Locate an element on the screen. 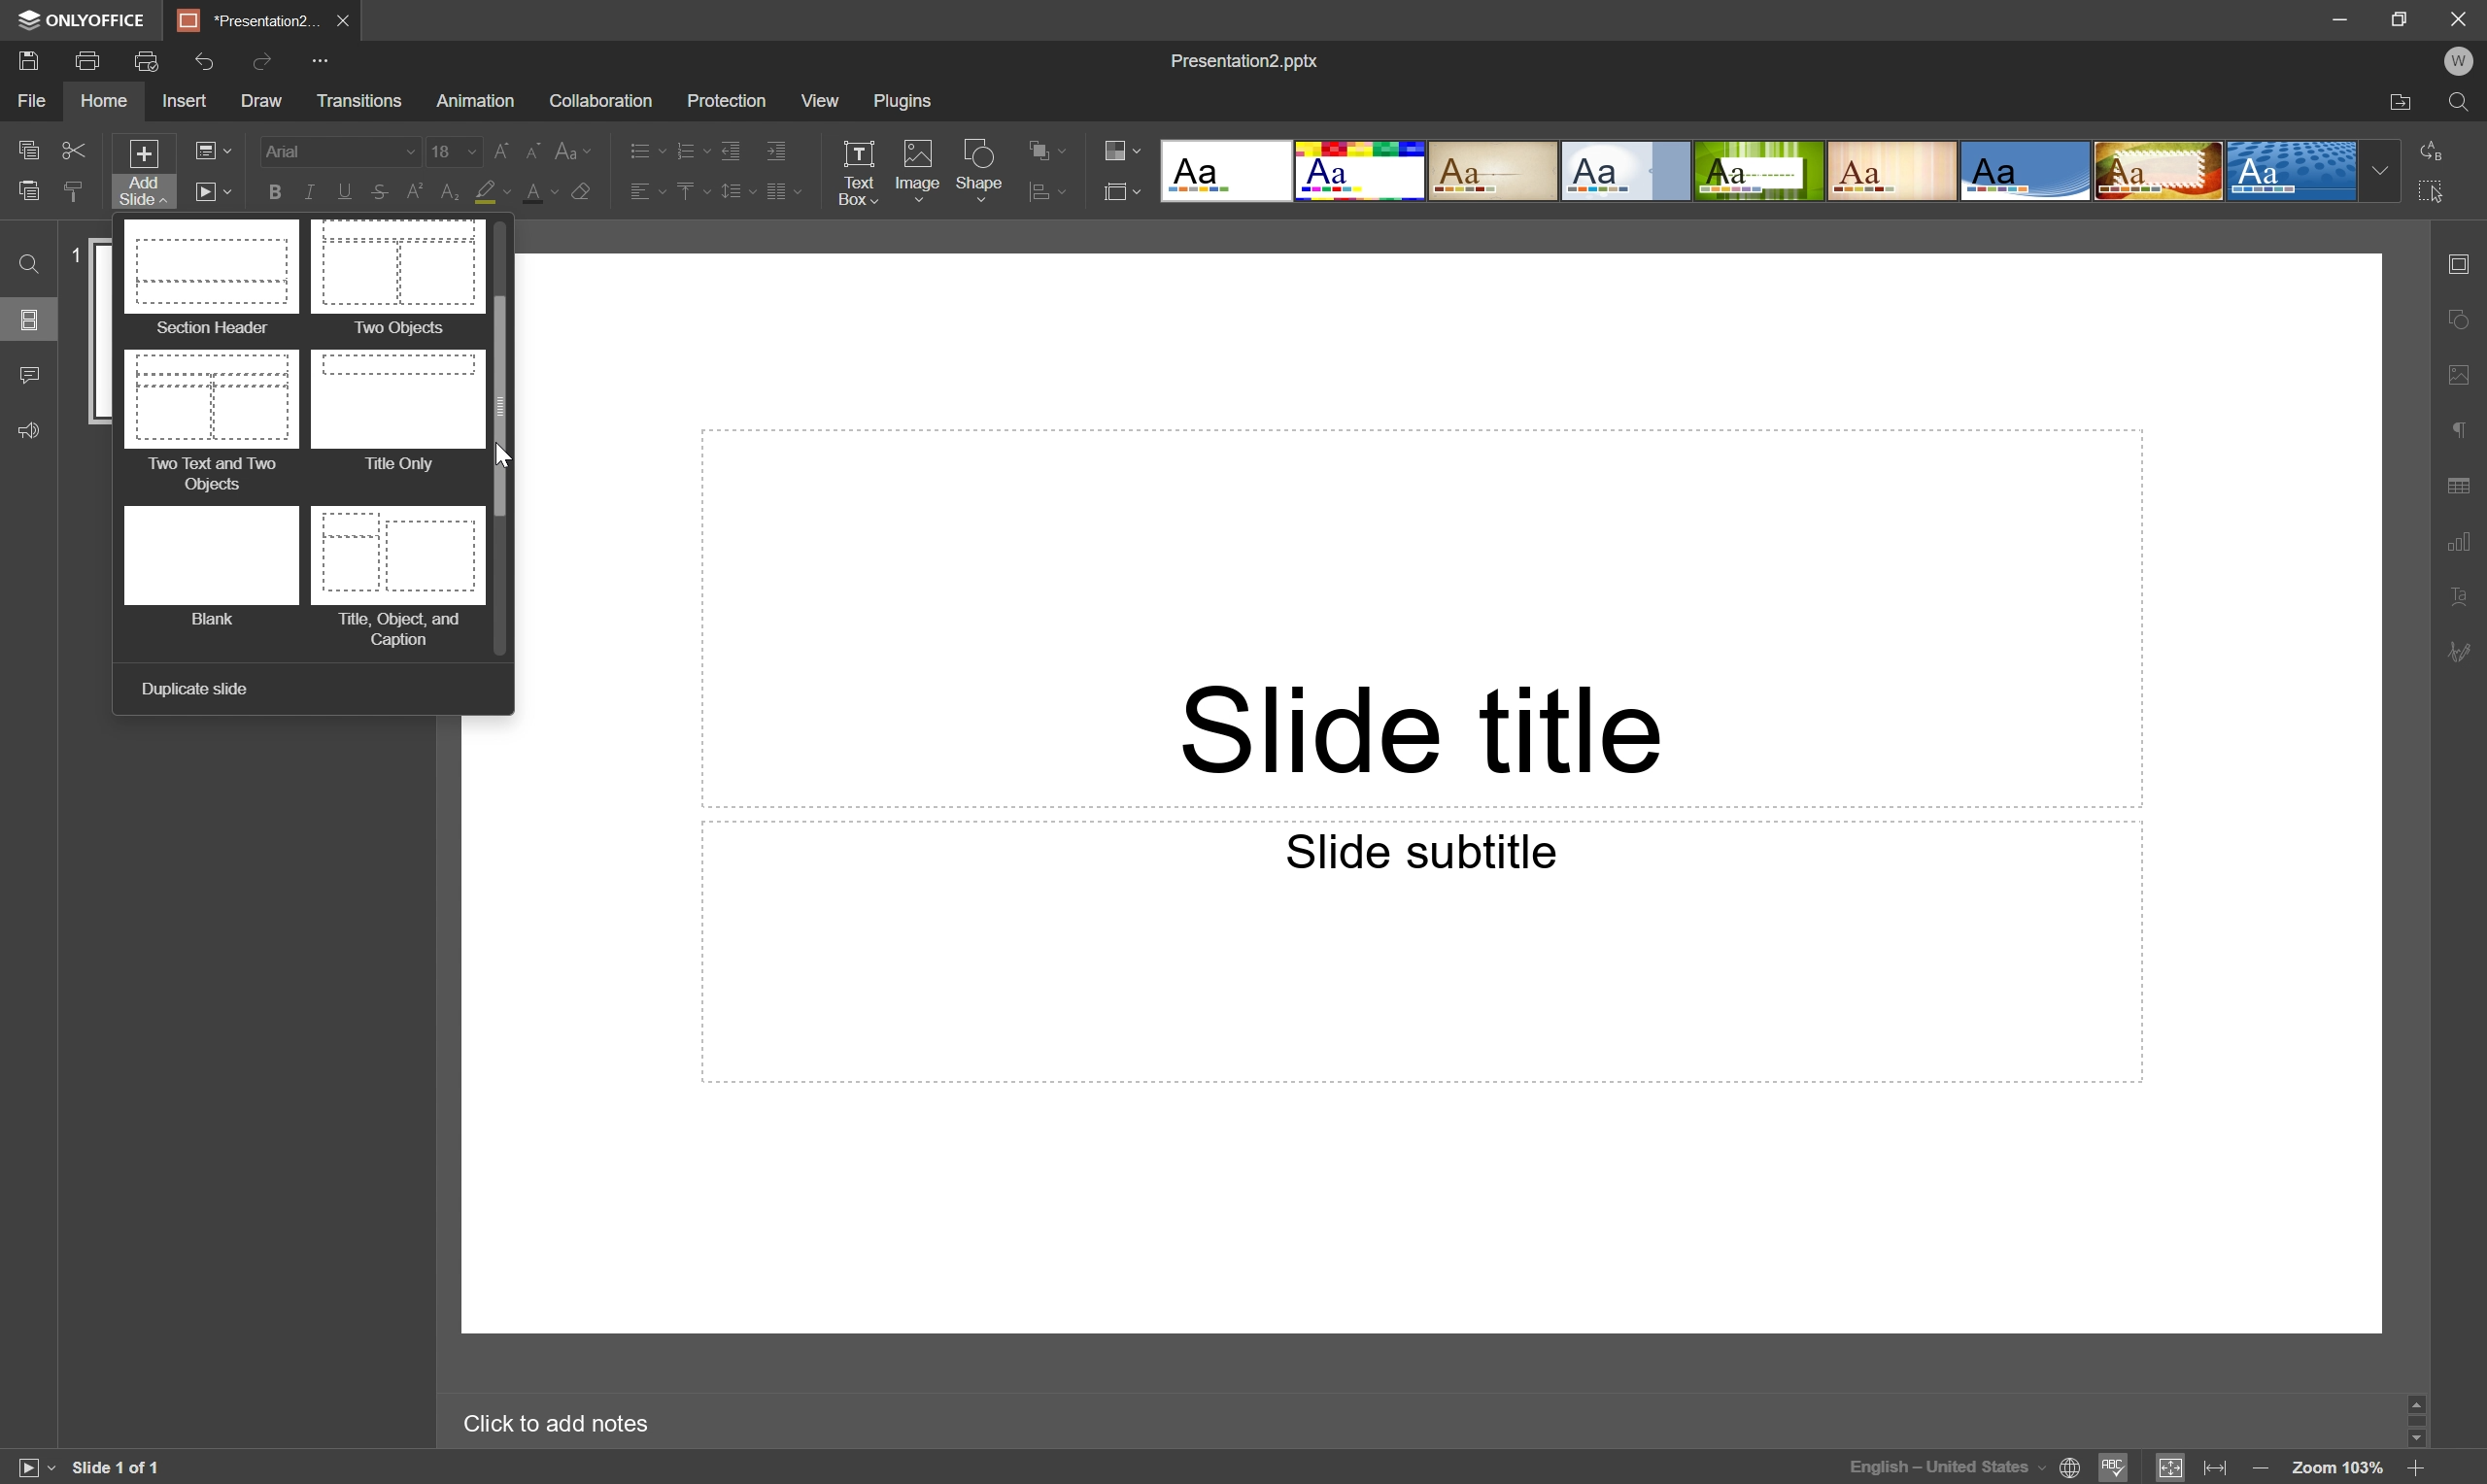 The width and height of the screenshot is (2487, 1484). Redo is located at coordinates (212, 64).